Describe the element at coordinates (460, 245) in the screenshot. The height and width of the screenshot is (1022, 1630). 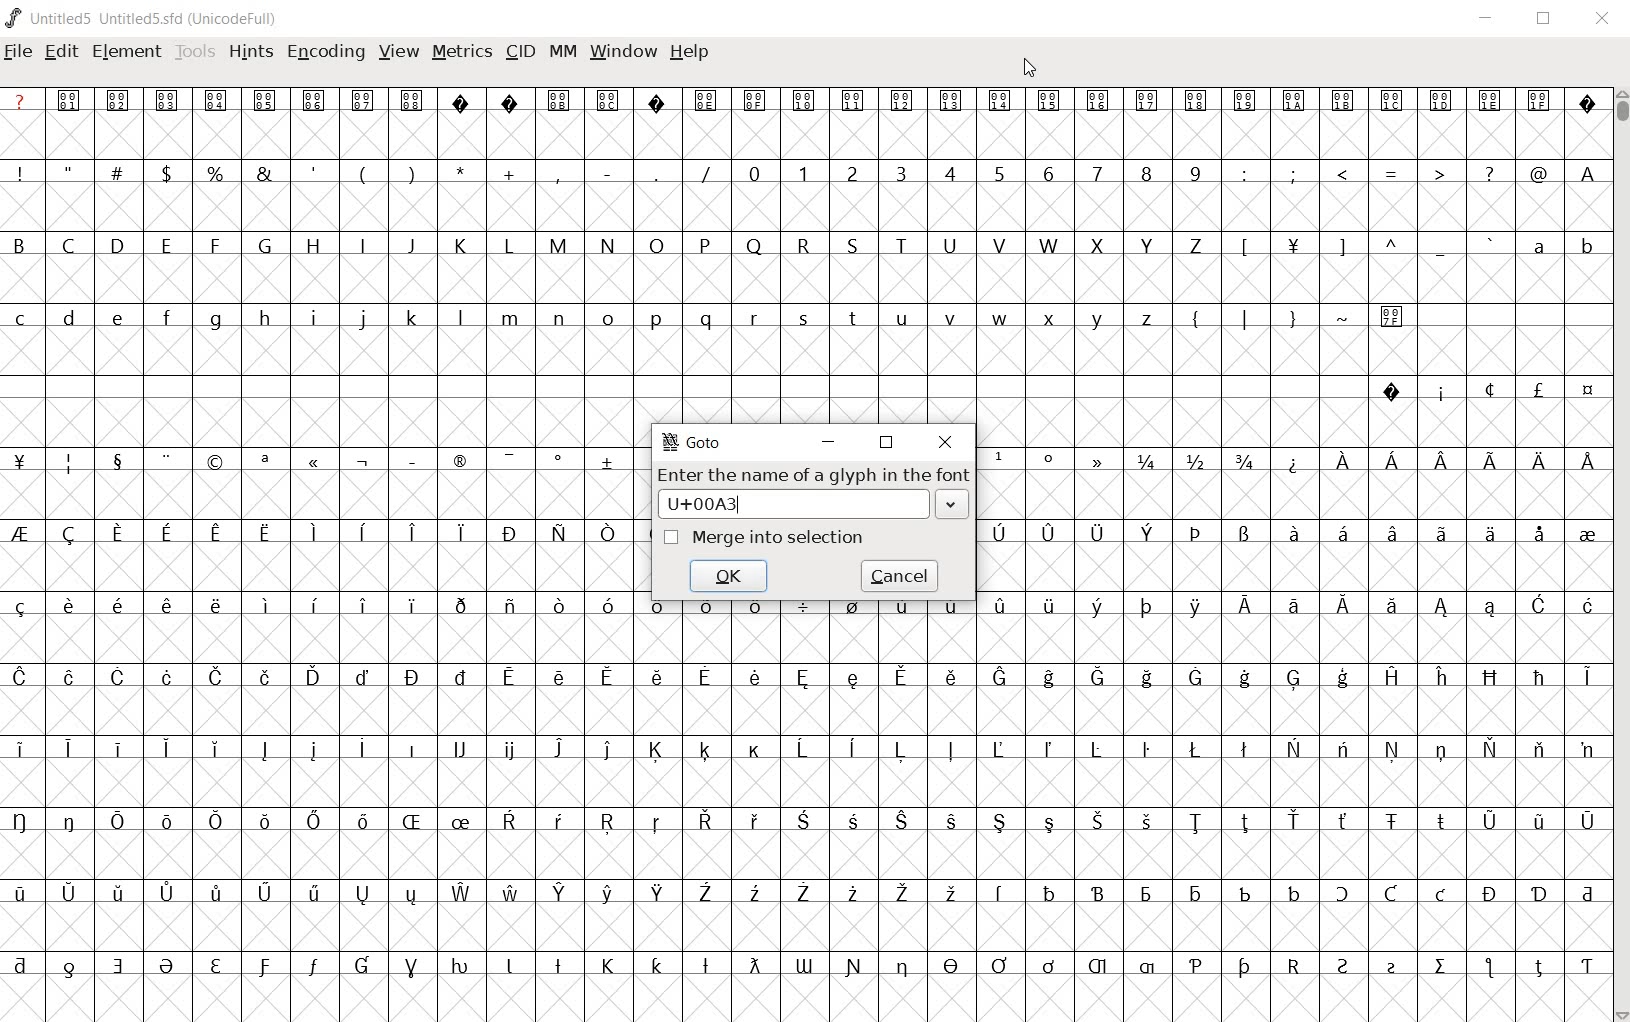
I see `K` at that location.